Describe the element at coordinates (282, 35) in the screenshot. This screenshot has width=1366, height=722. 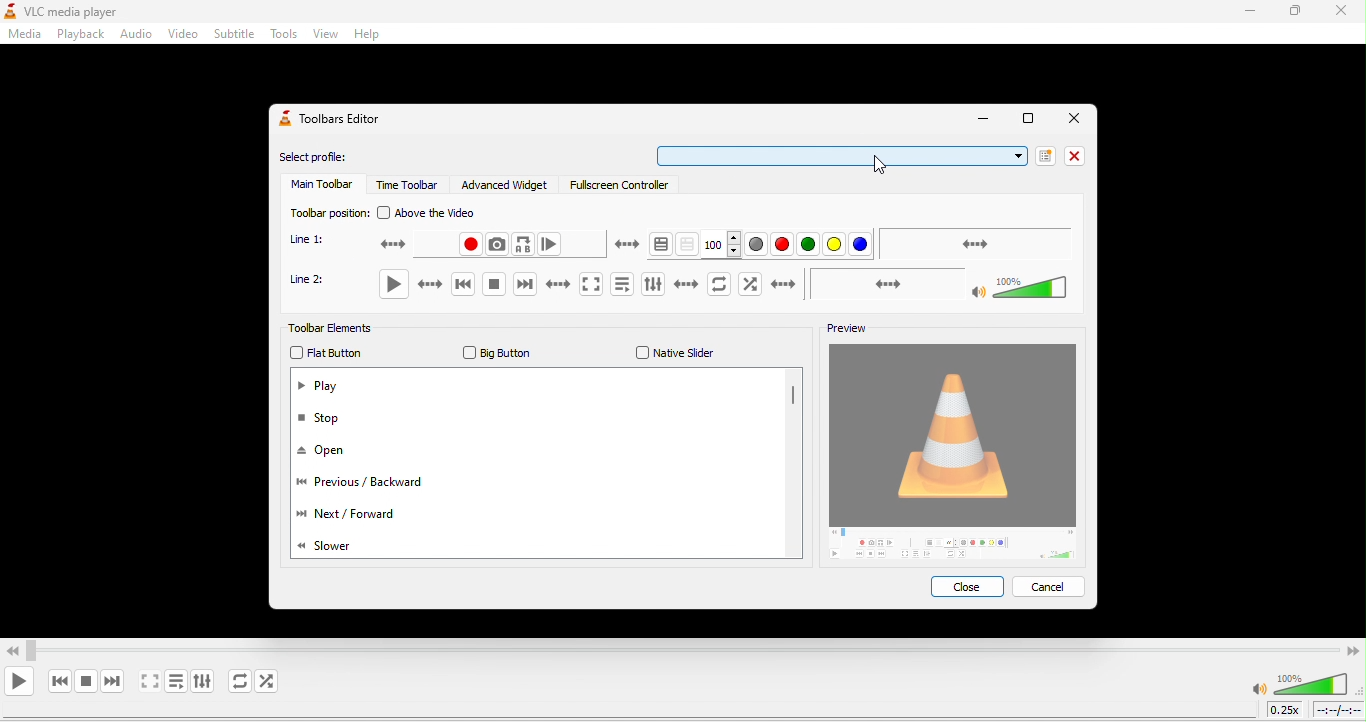
I see `tools` at that location.